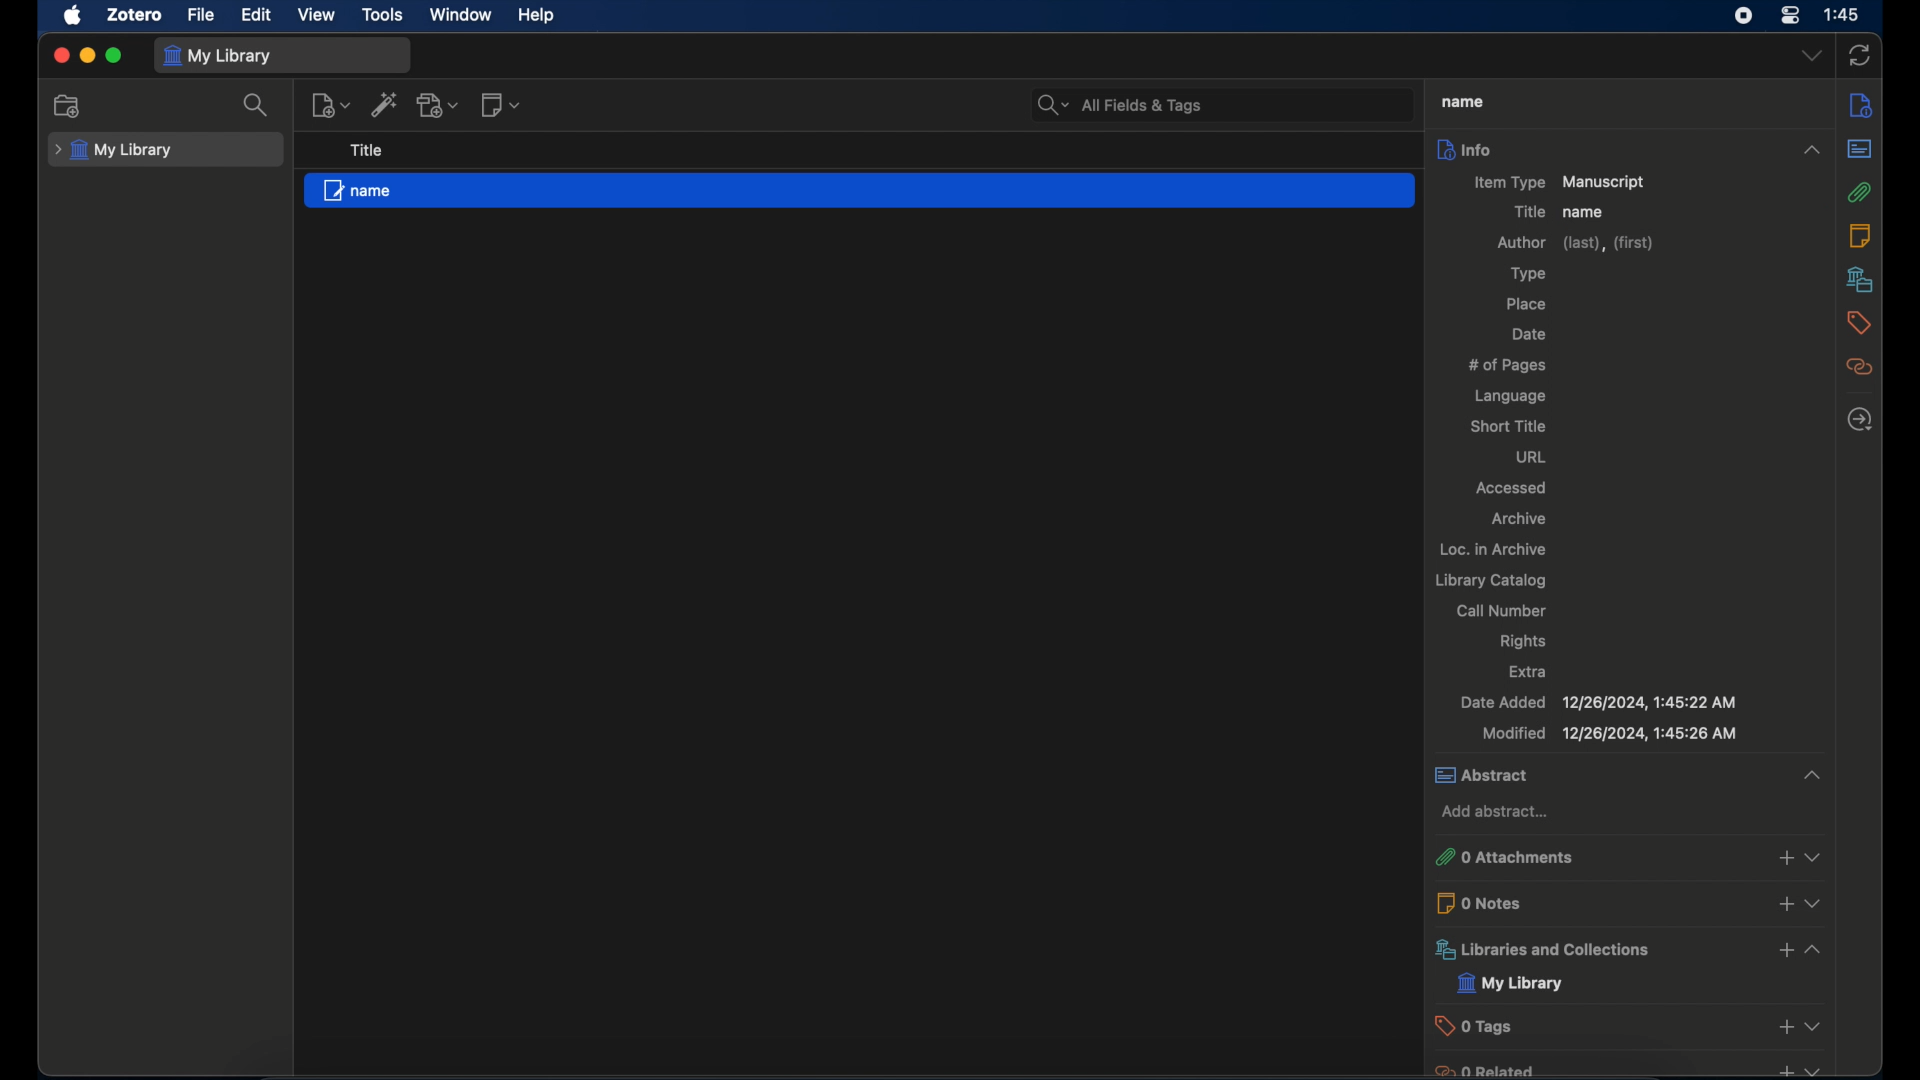 The image size is (1920, 1080). Describe the element at coordinates (1859, 367) in the screenshot. I see `related` at that location.